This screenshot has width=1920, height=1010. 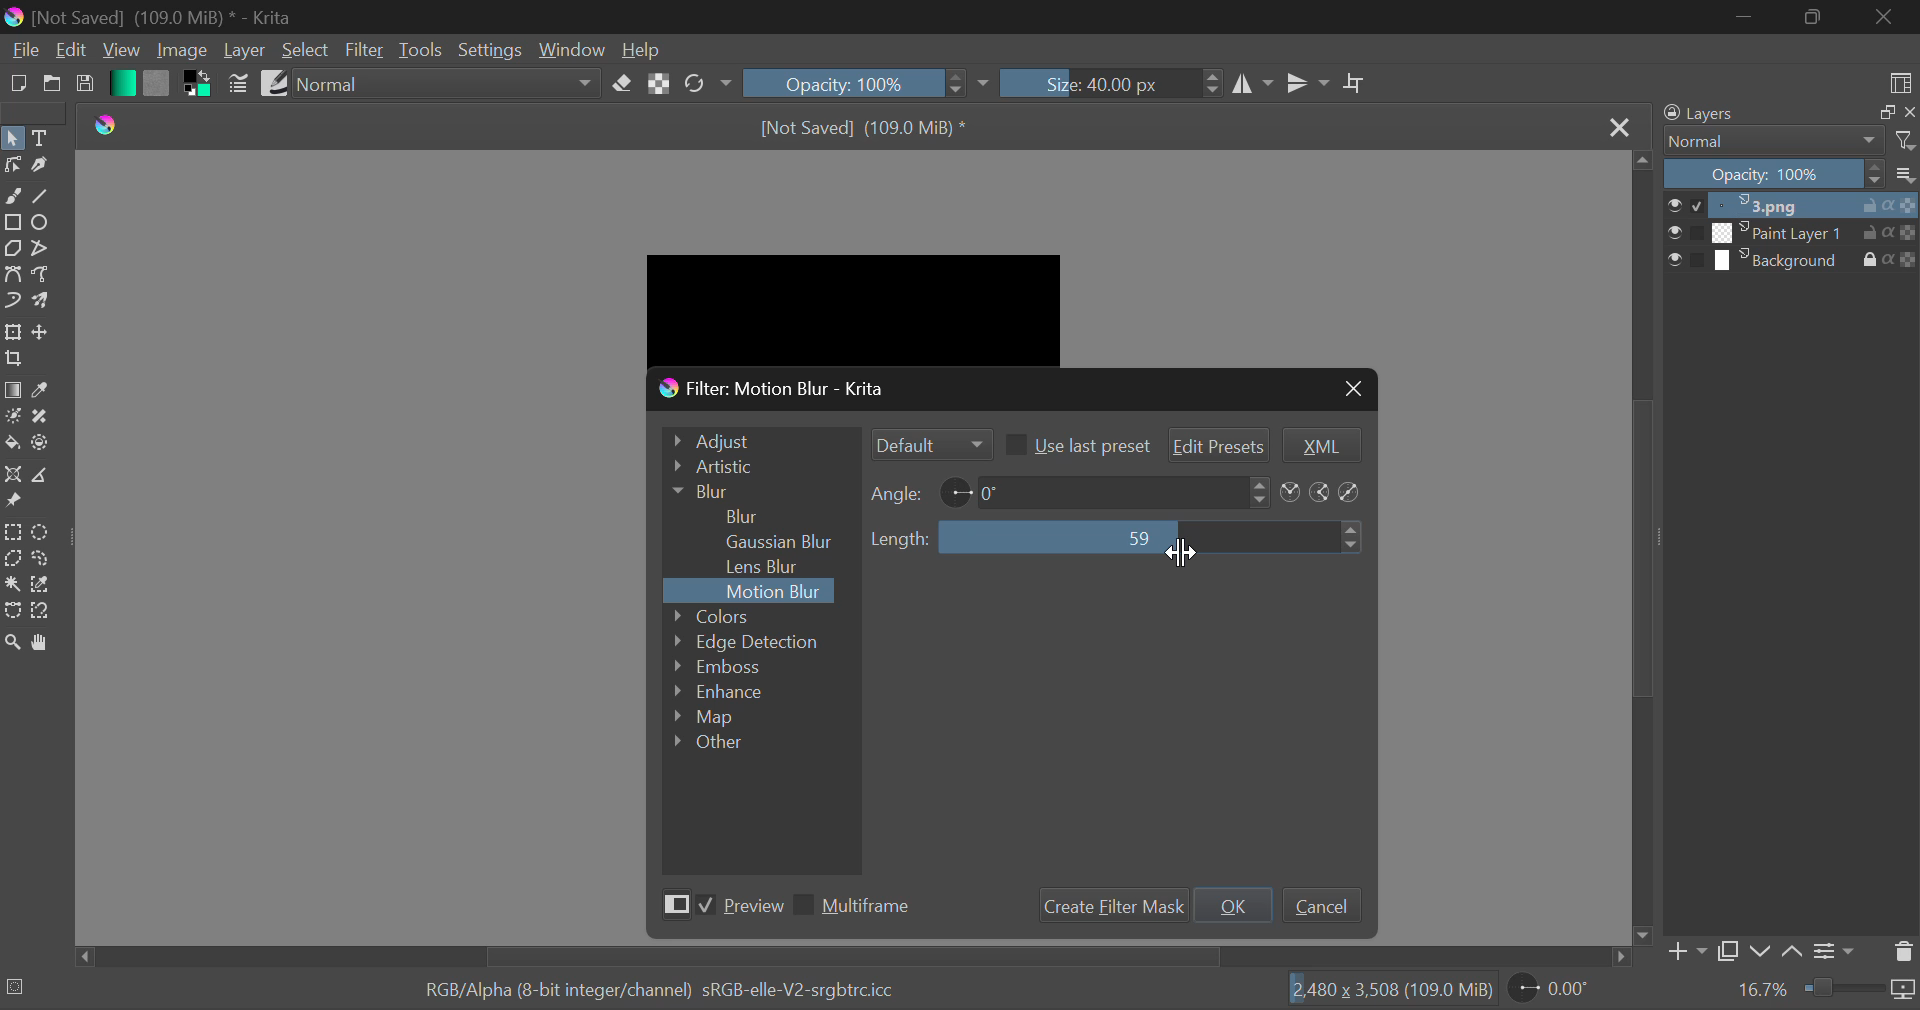 What do you see at coordinates (181, 52) in the screenshot?
I see `Image` at bounding box center [181, 52].